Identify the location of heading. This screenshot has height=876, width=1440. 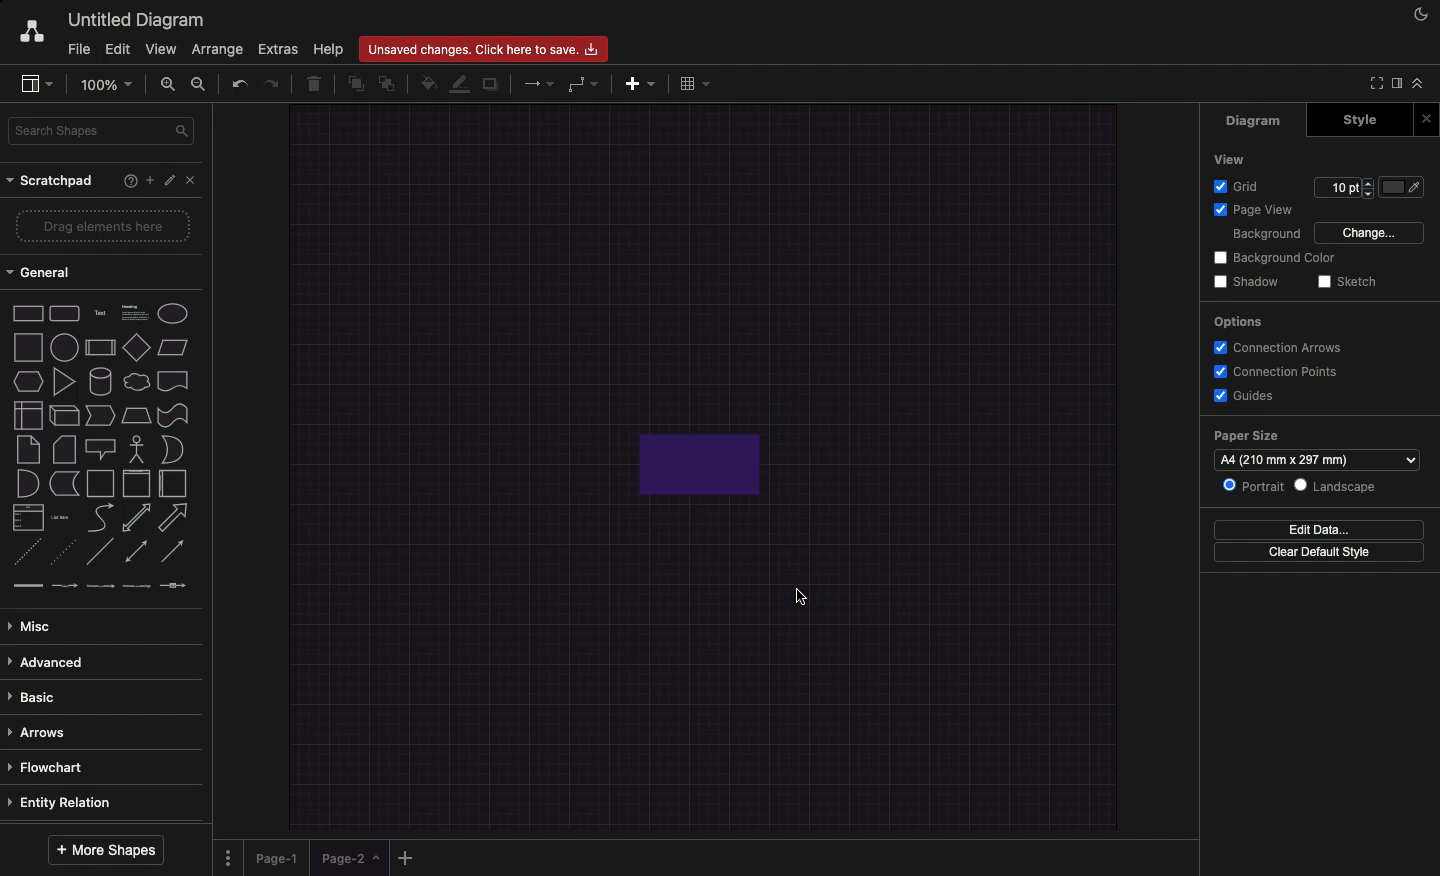
(134, 311).